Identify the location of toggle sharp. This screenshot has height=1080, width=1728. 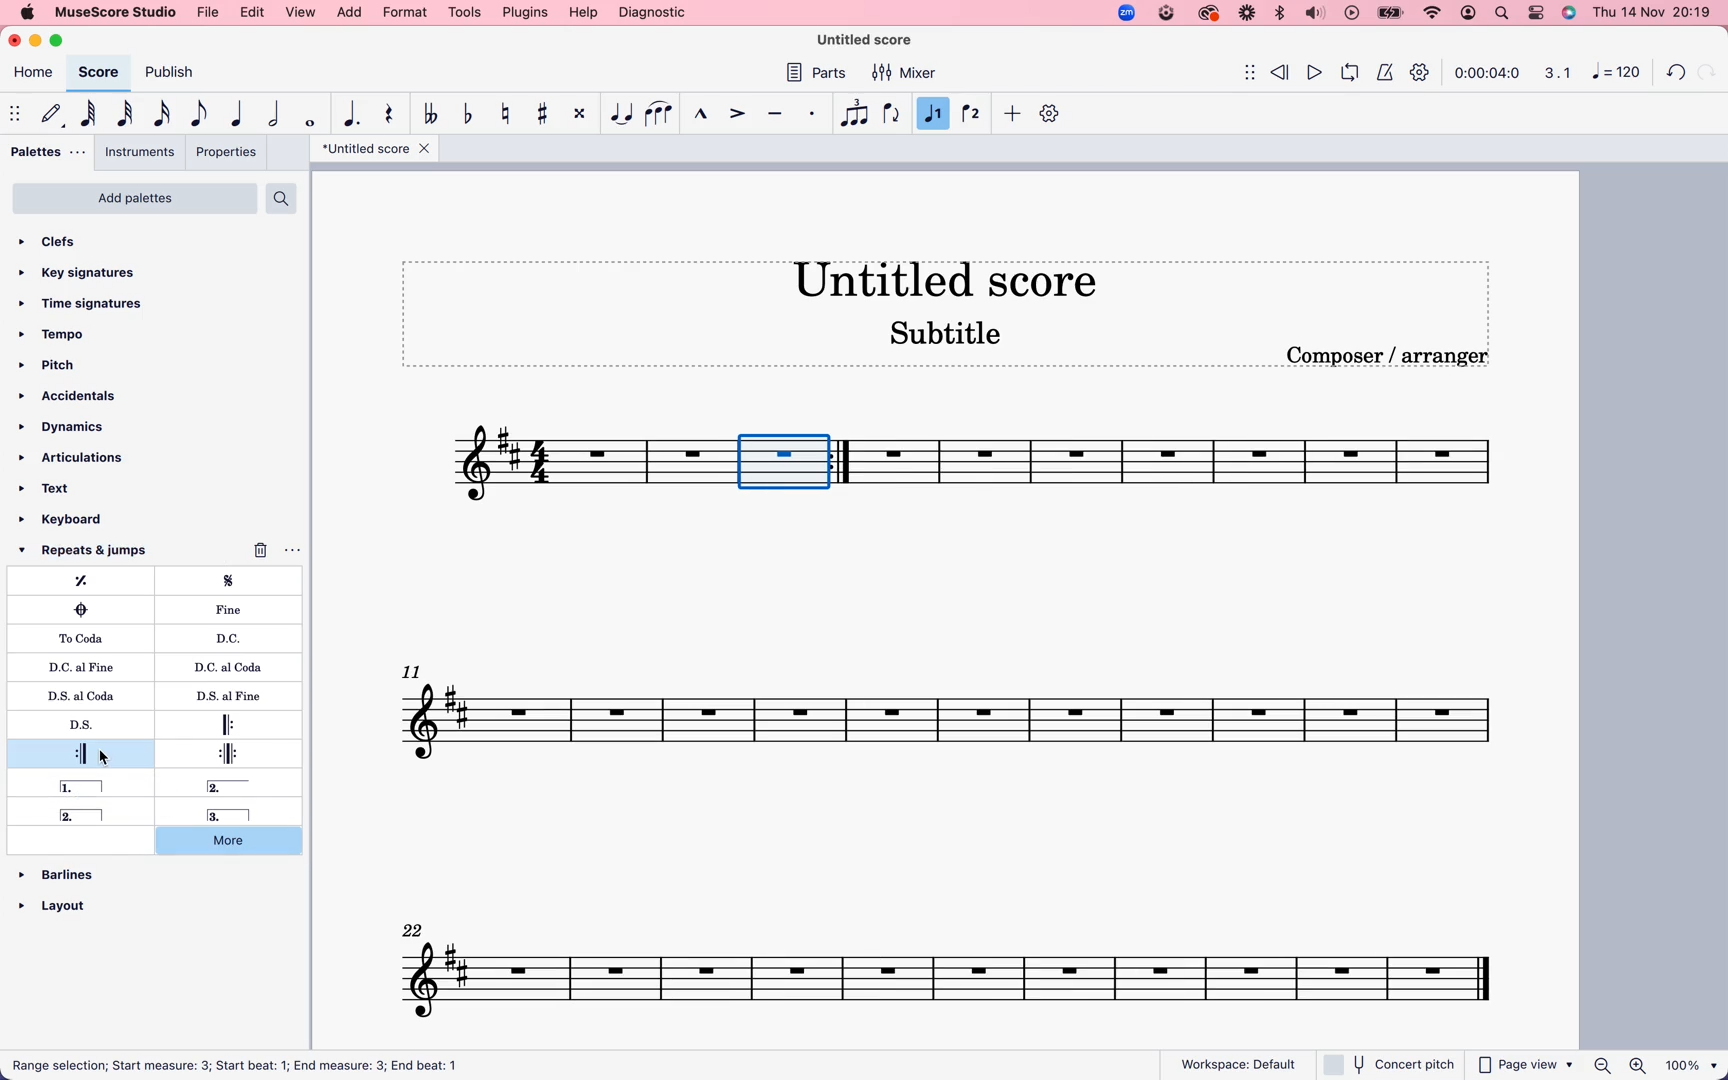
(547, 114).